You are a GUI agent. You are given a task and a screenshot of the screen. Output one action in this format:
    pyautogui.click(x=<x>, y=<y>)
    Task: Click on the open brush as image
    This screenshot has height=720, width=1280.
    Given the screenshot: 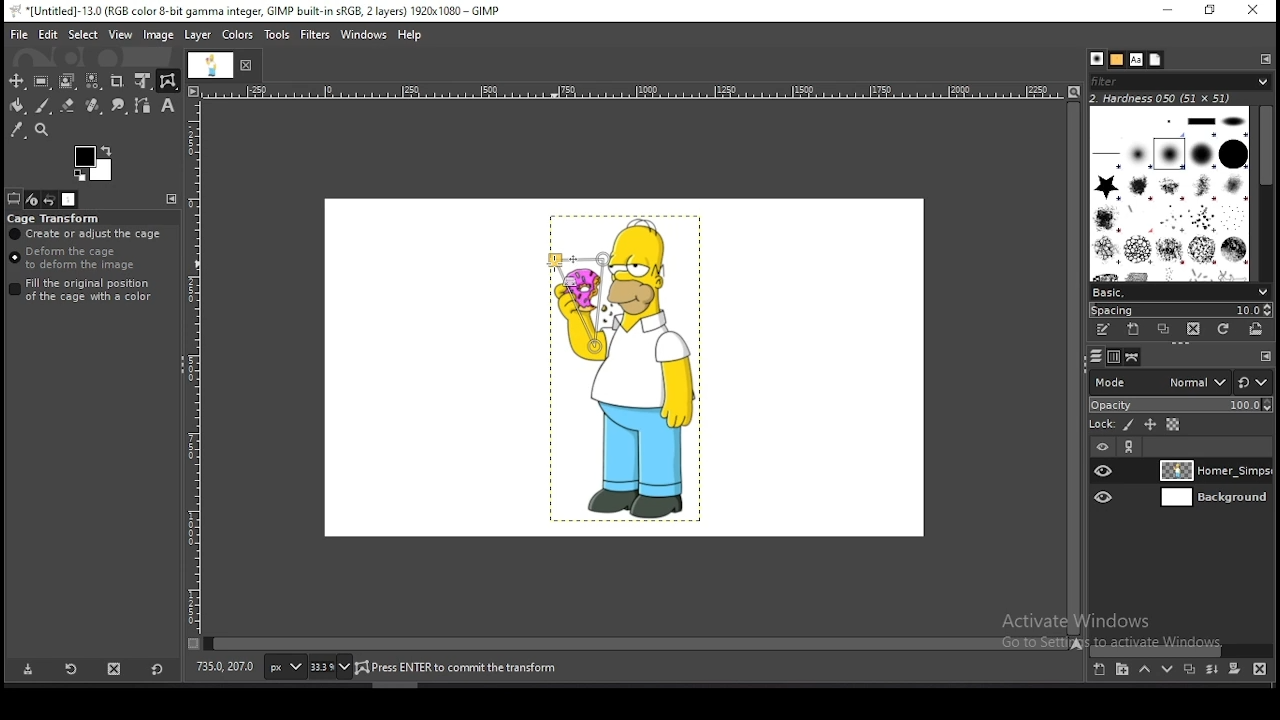 What is the action you would take?
    pyautogui.click(x=1256, y=328)
    